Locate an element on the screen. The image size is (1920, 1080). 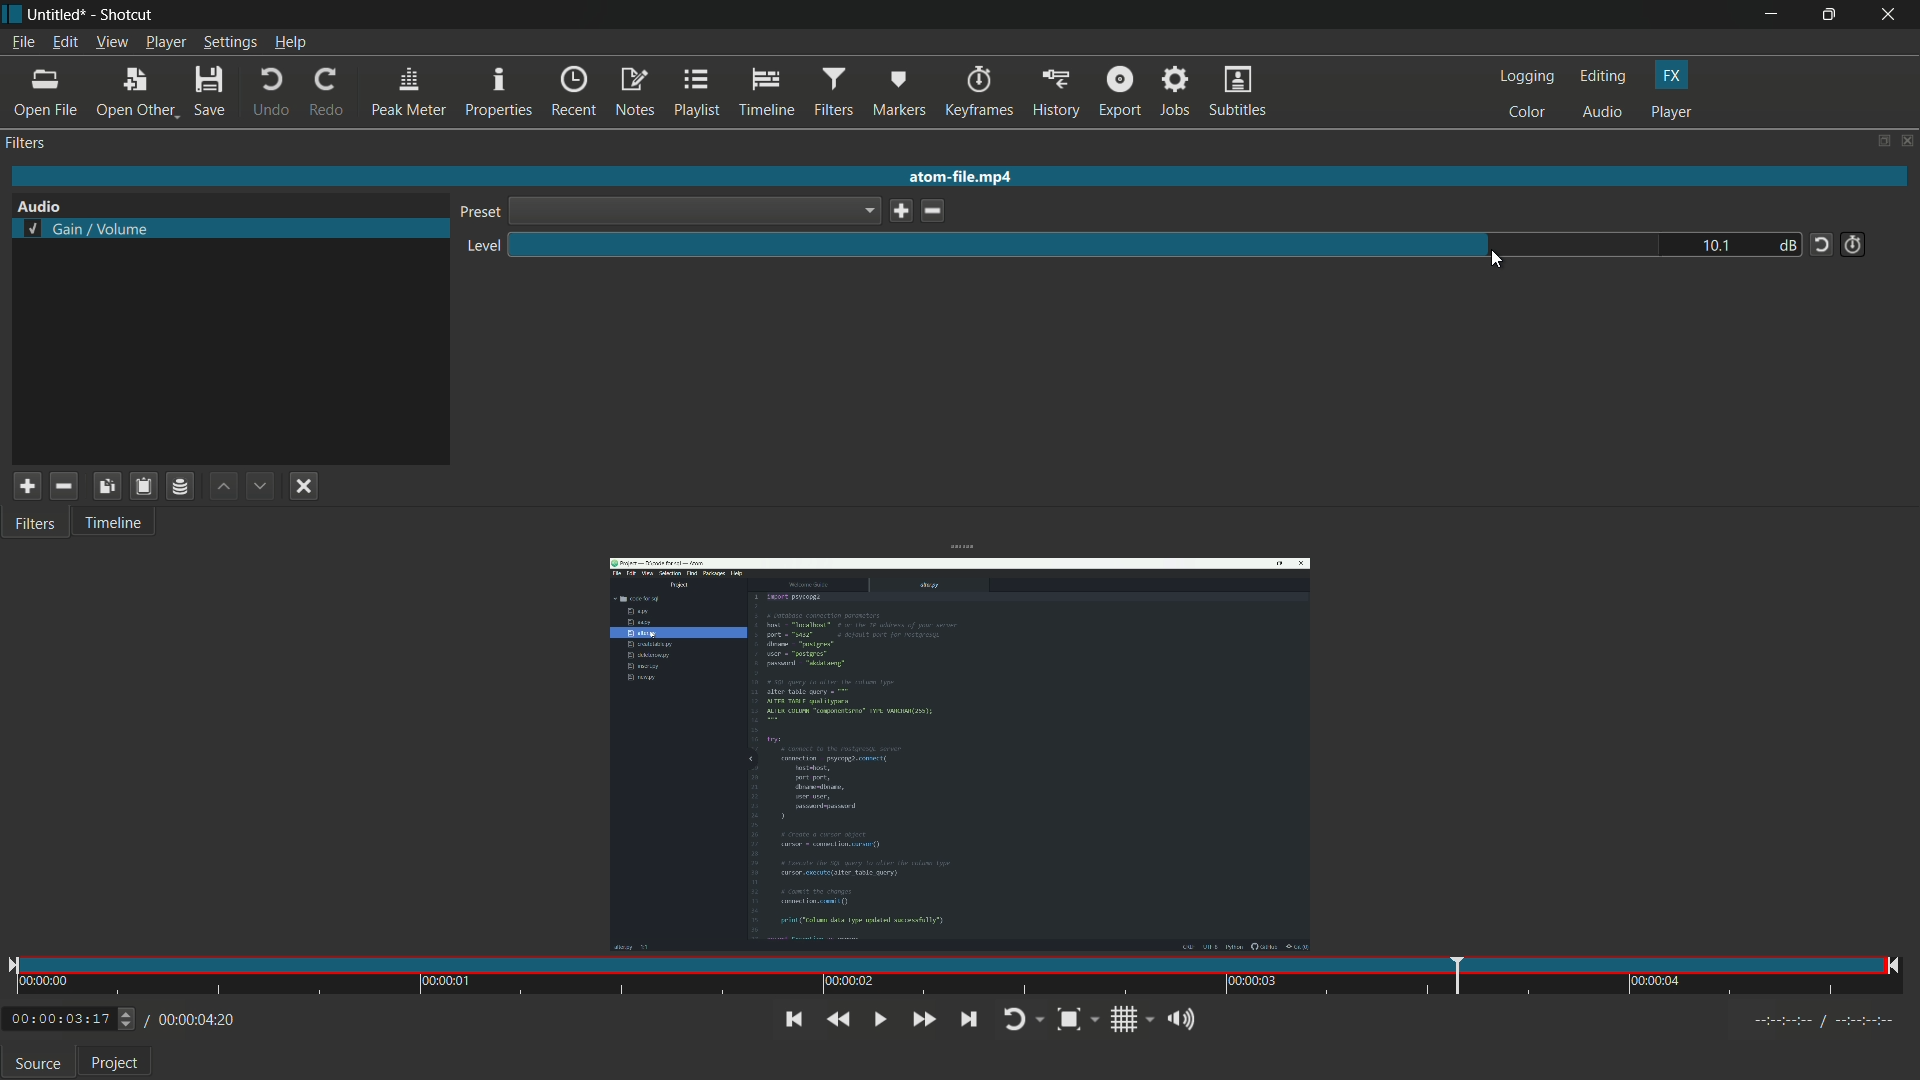
color is located at coordinates (1527, 114).